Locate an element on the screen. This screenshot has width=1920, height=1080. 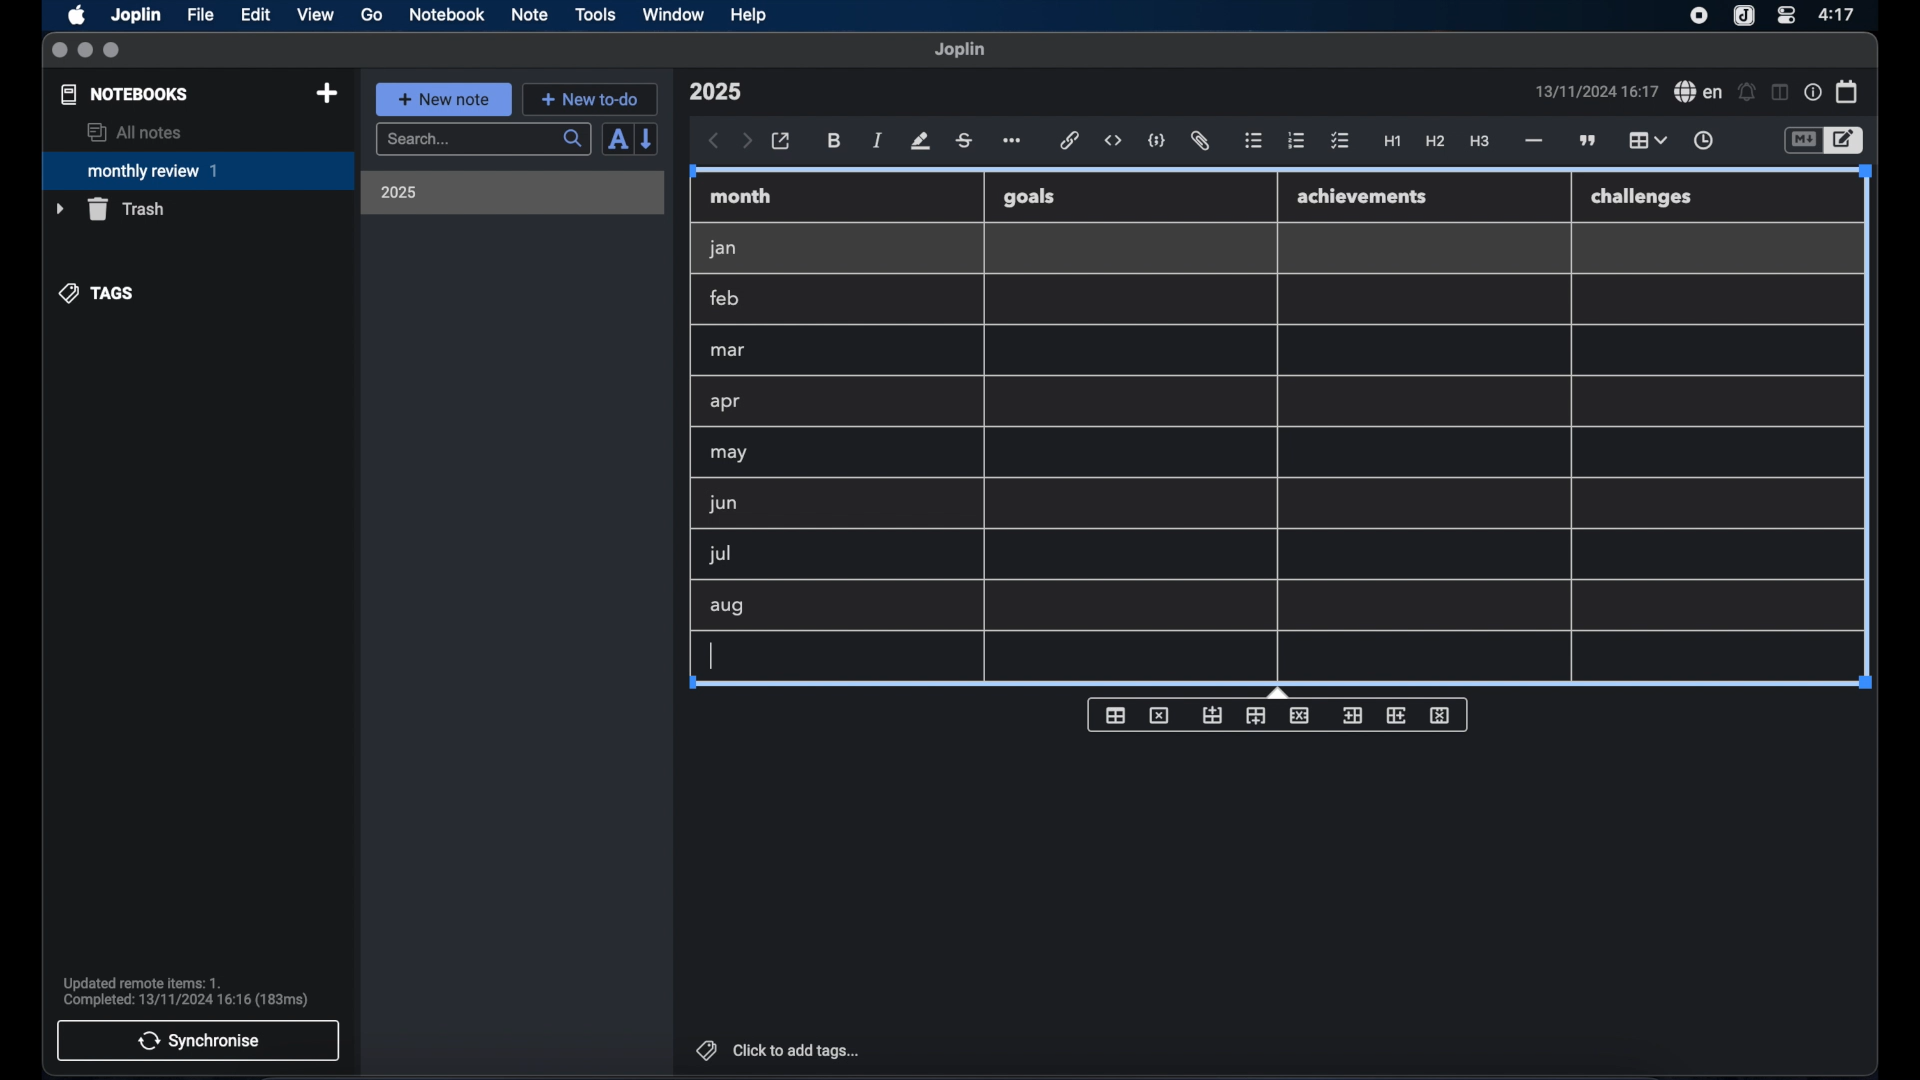
horizontal rule is located at coordinates (1532, 141).